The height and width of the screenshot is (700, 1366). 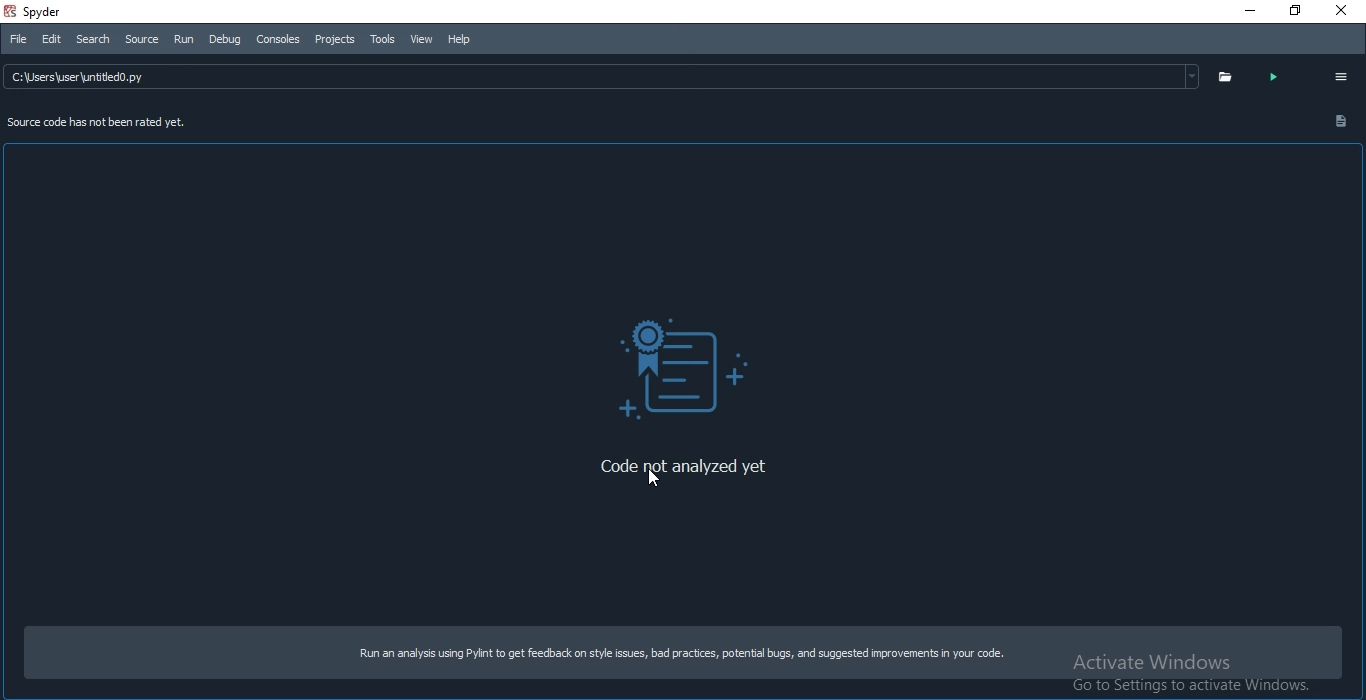 I want to click on ‘Code not analyzed yet, so click(x=687, y=470).